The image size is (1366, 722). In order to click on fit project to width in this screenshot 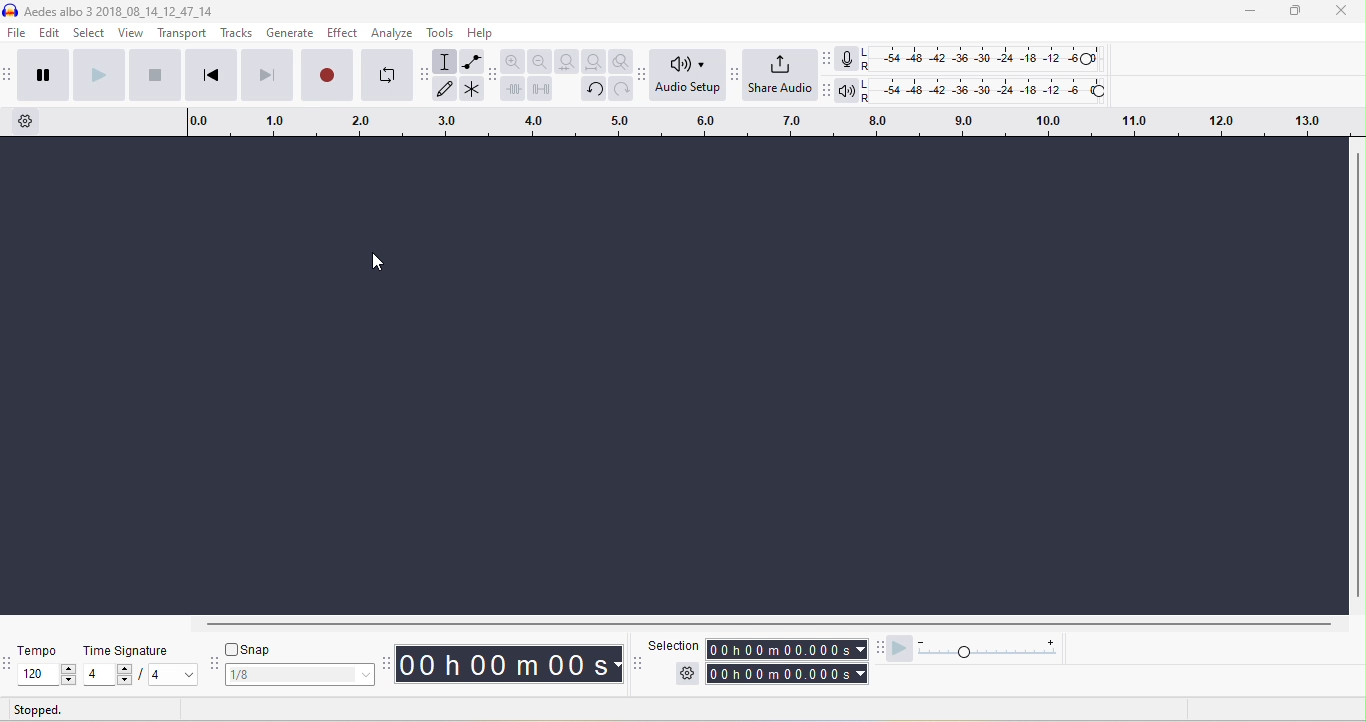, I will do `click(596, 62)`.